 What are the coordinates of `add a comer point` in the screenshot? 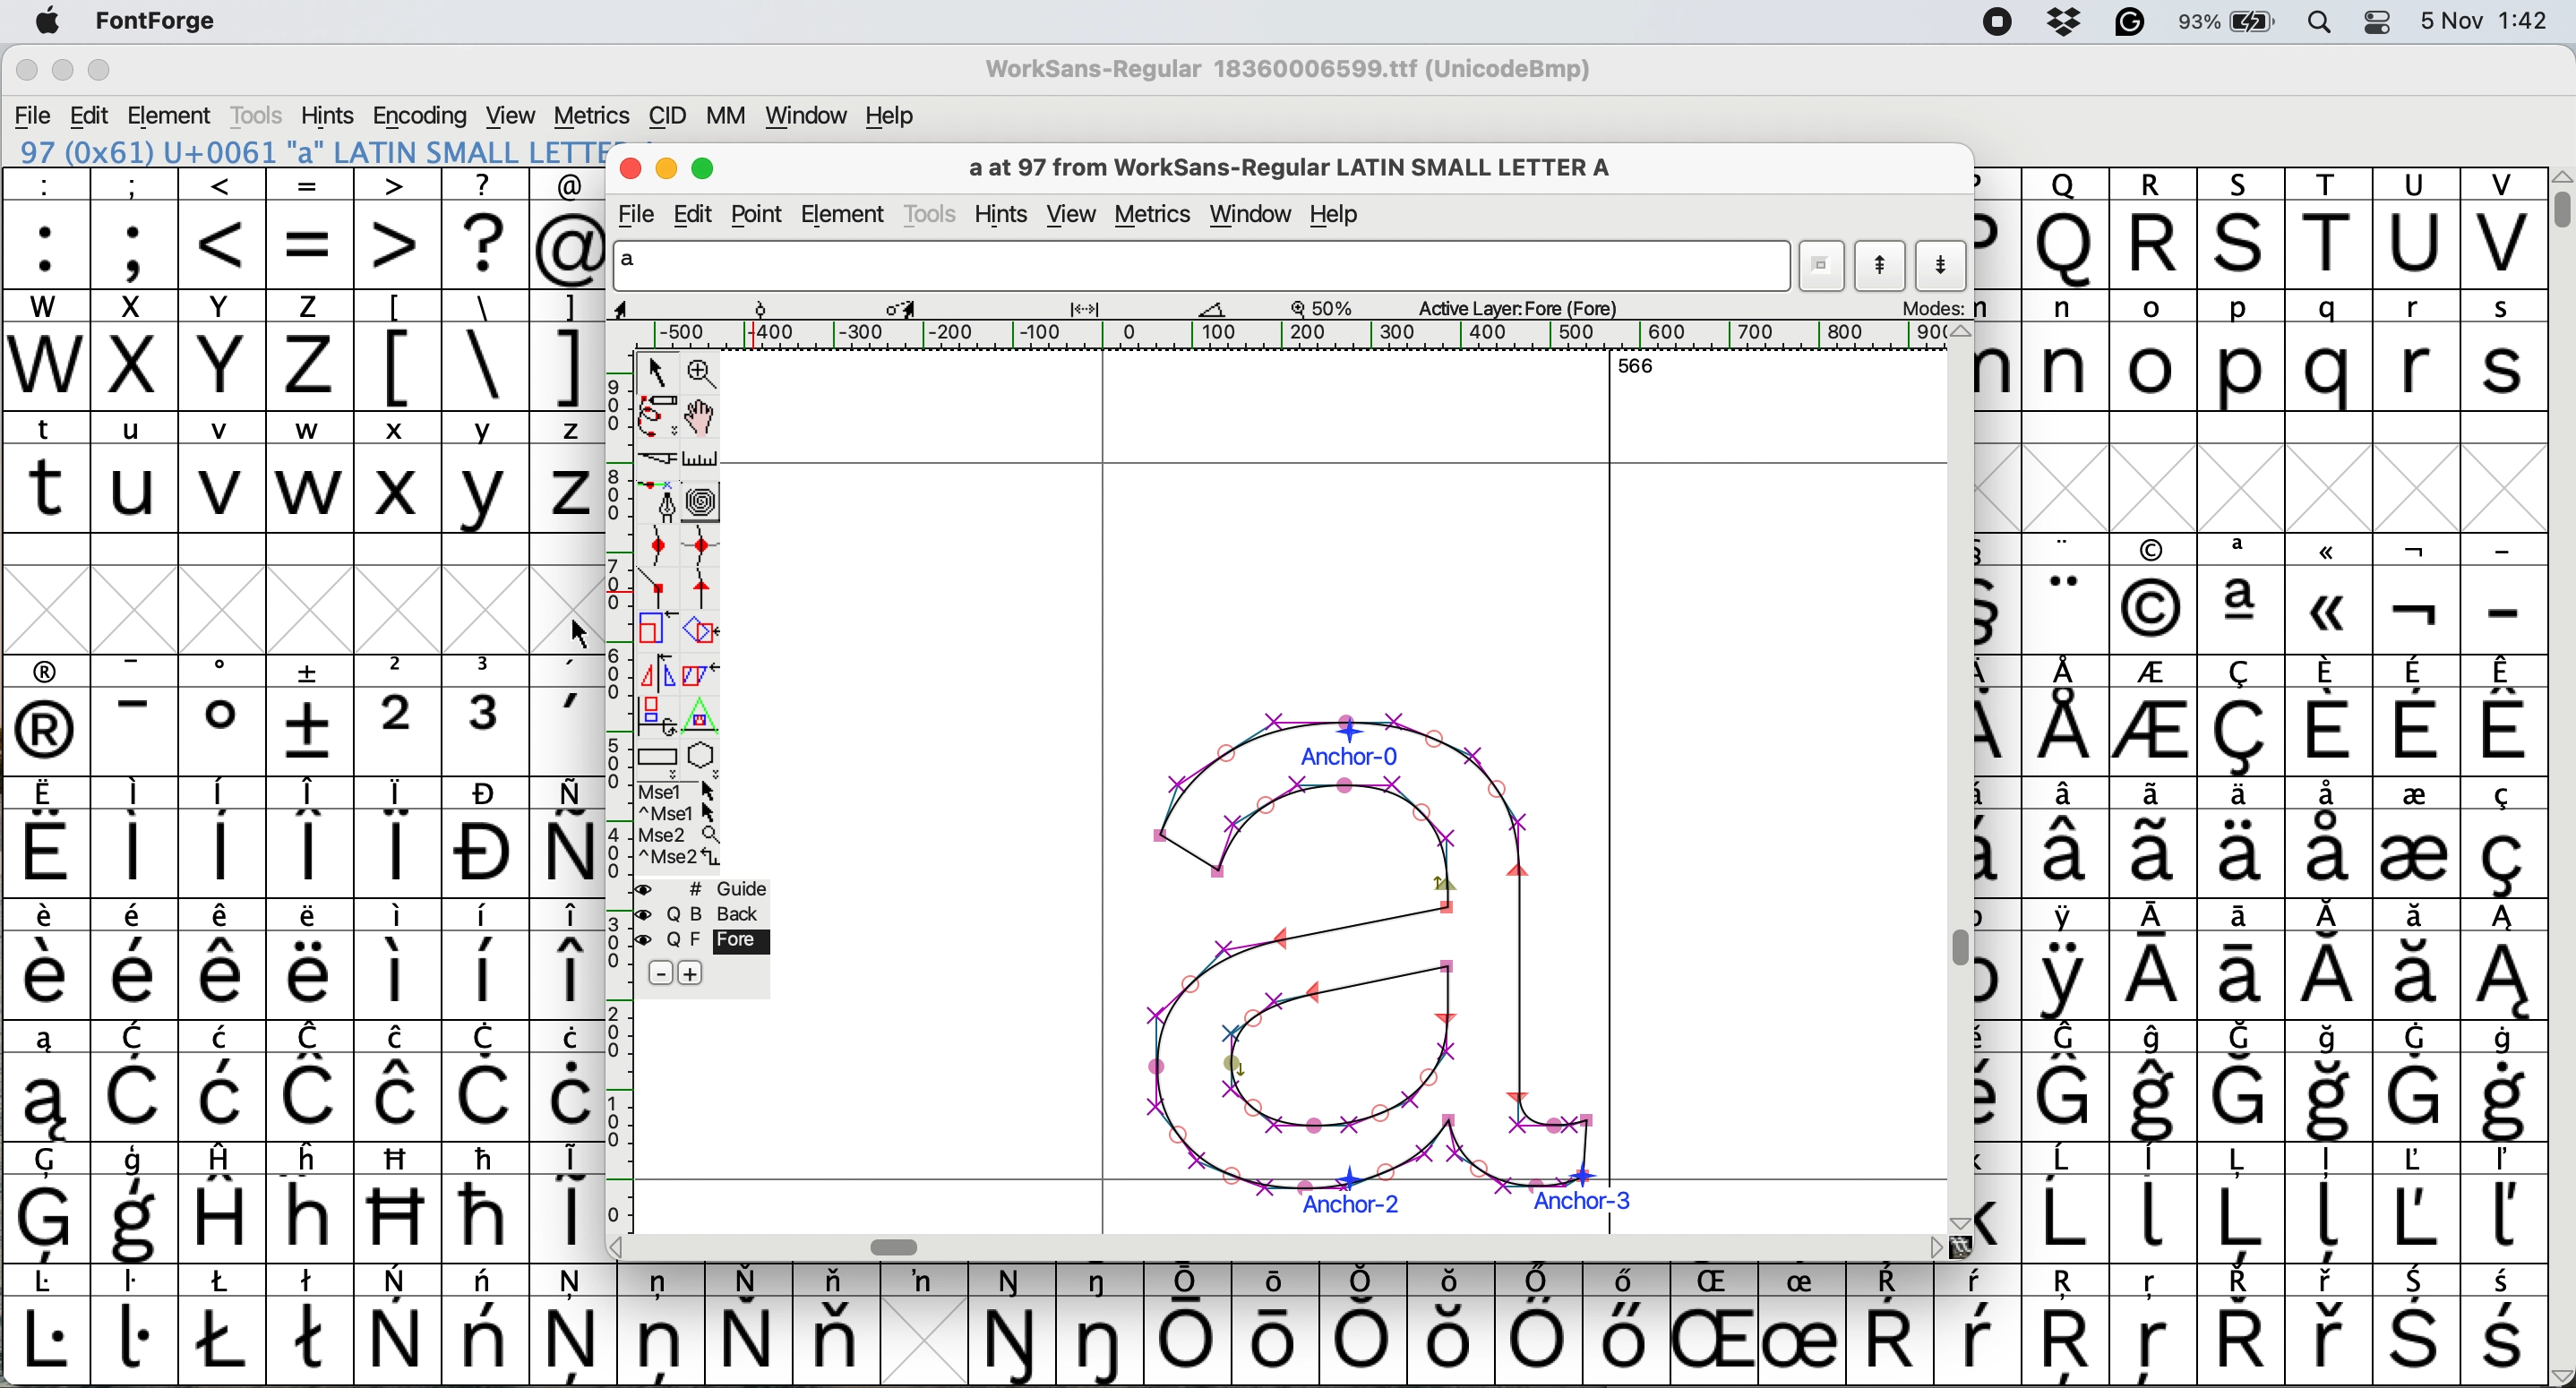 It's located at (661, 586).